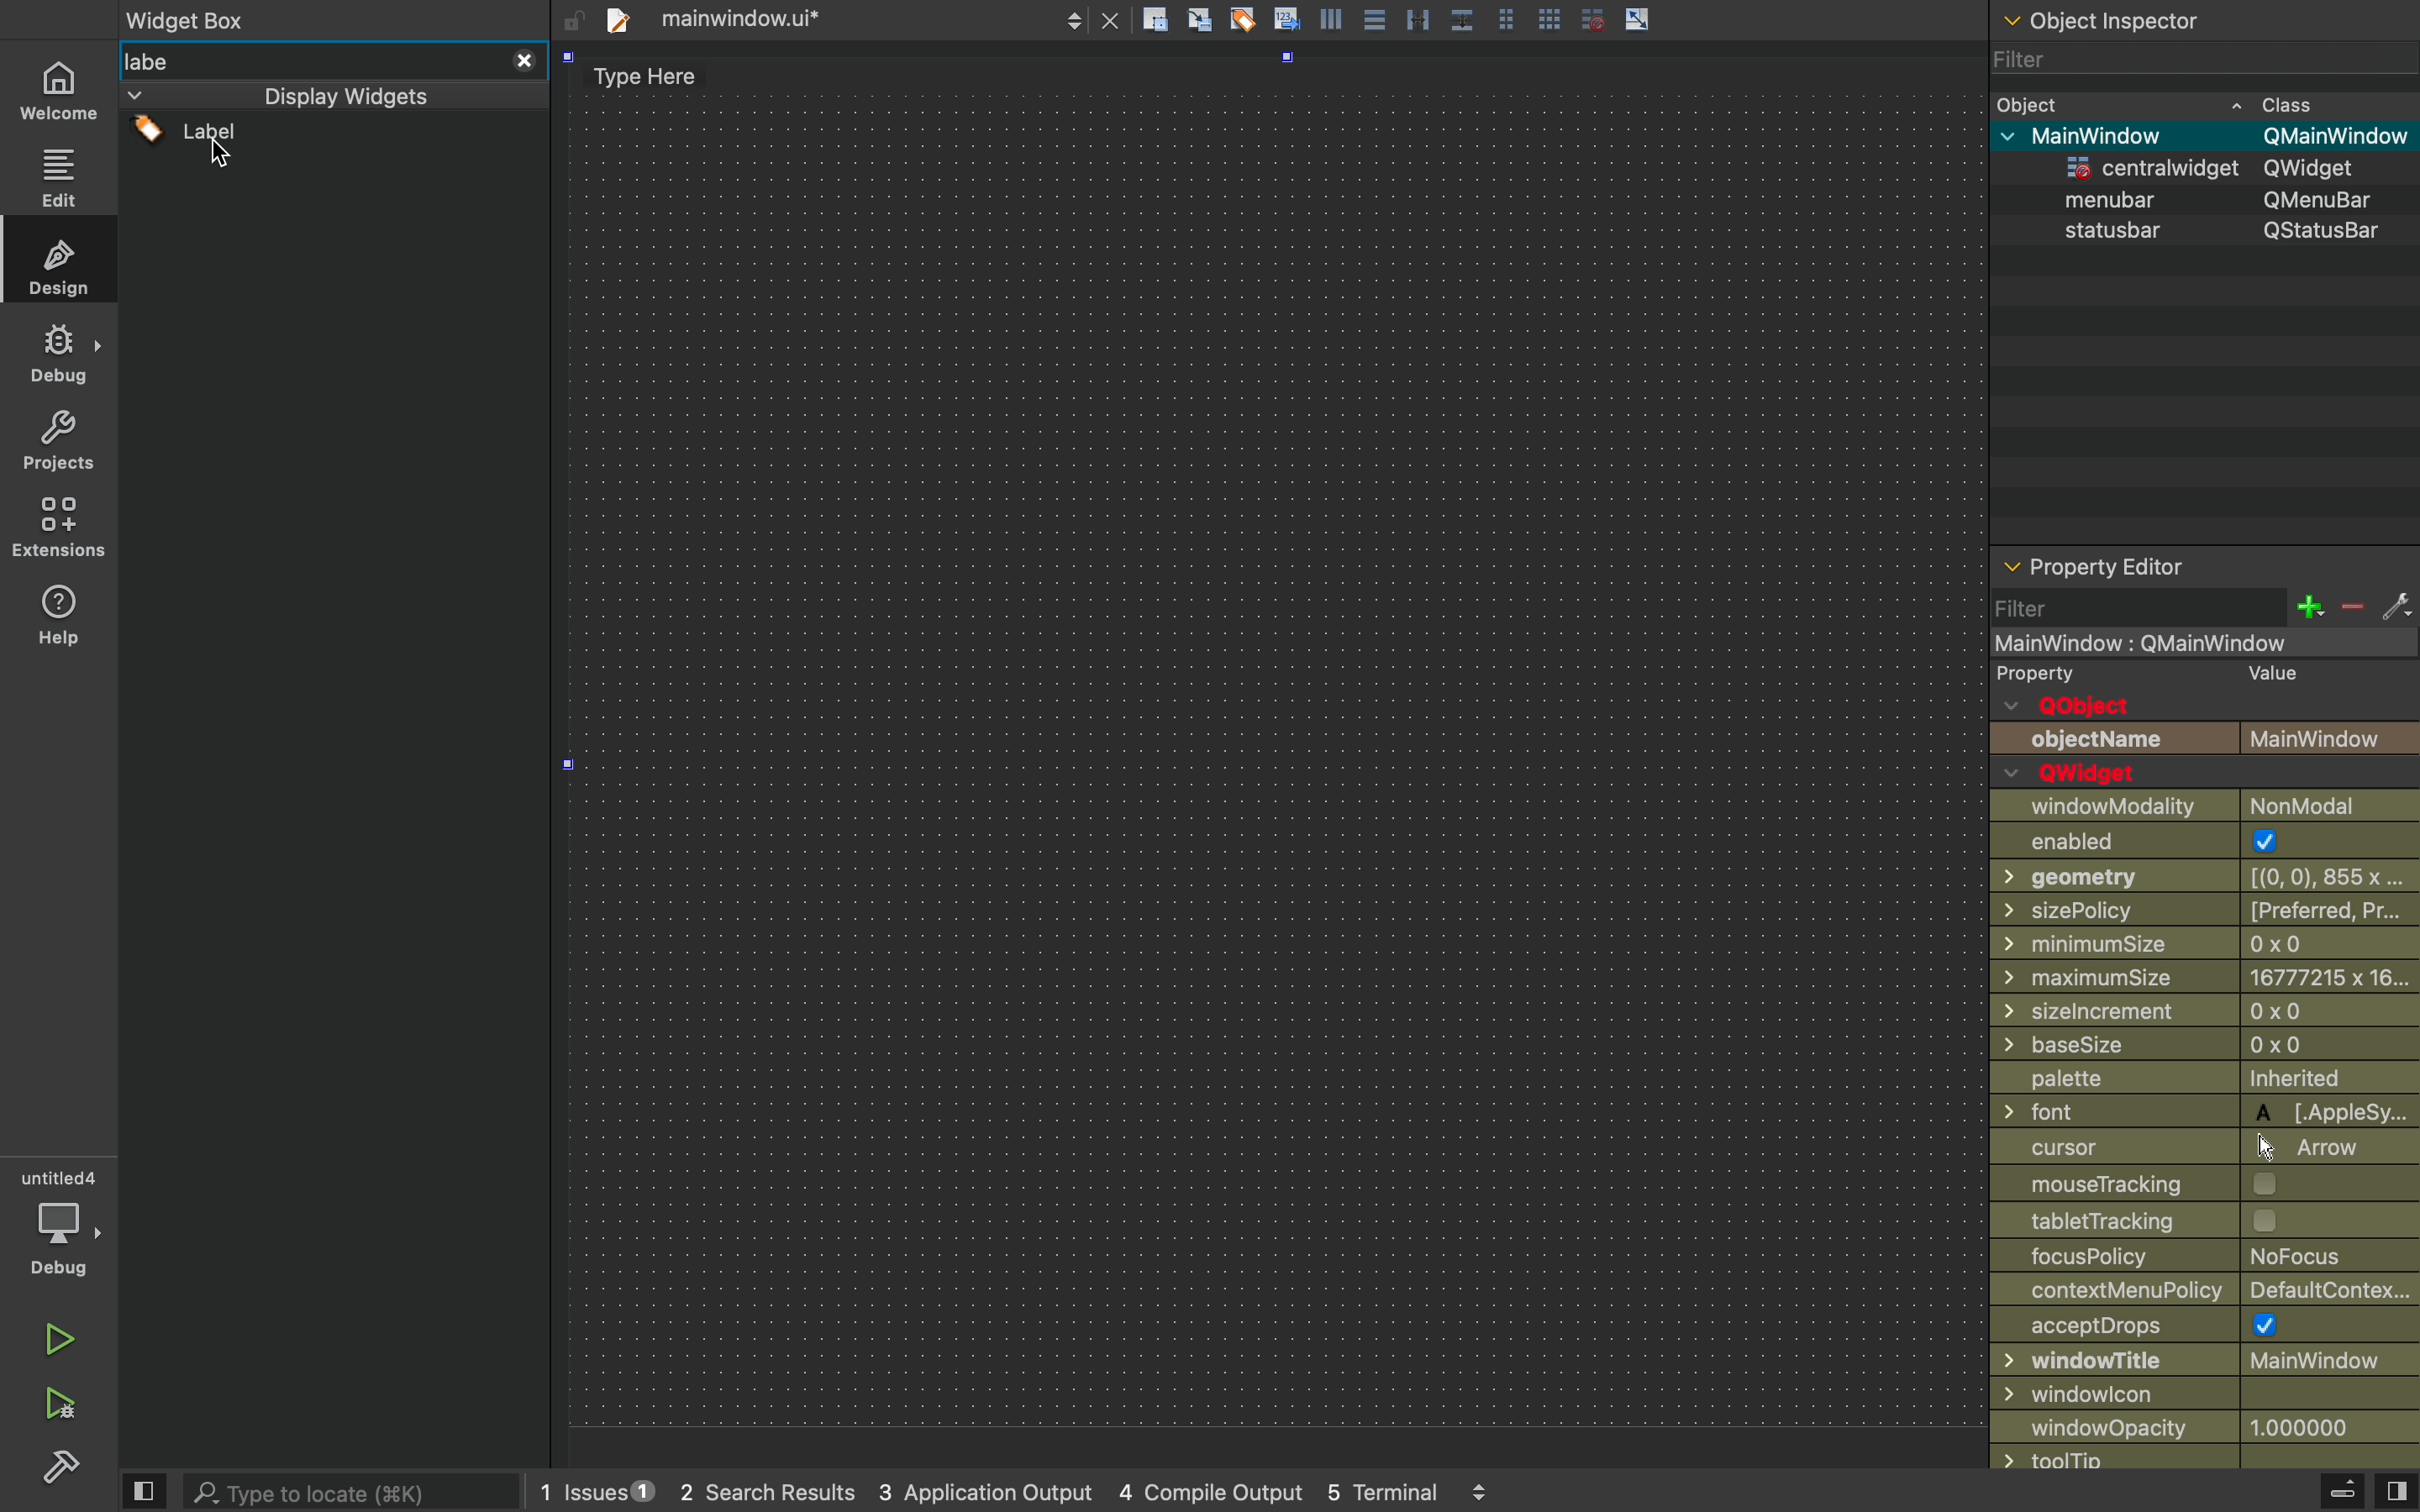 This screenshot has width=2420, height=1512. What do you see at coordinates (324, 95) in the screenshot?
I see `layouts` at bounding box center [324, 95].